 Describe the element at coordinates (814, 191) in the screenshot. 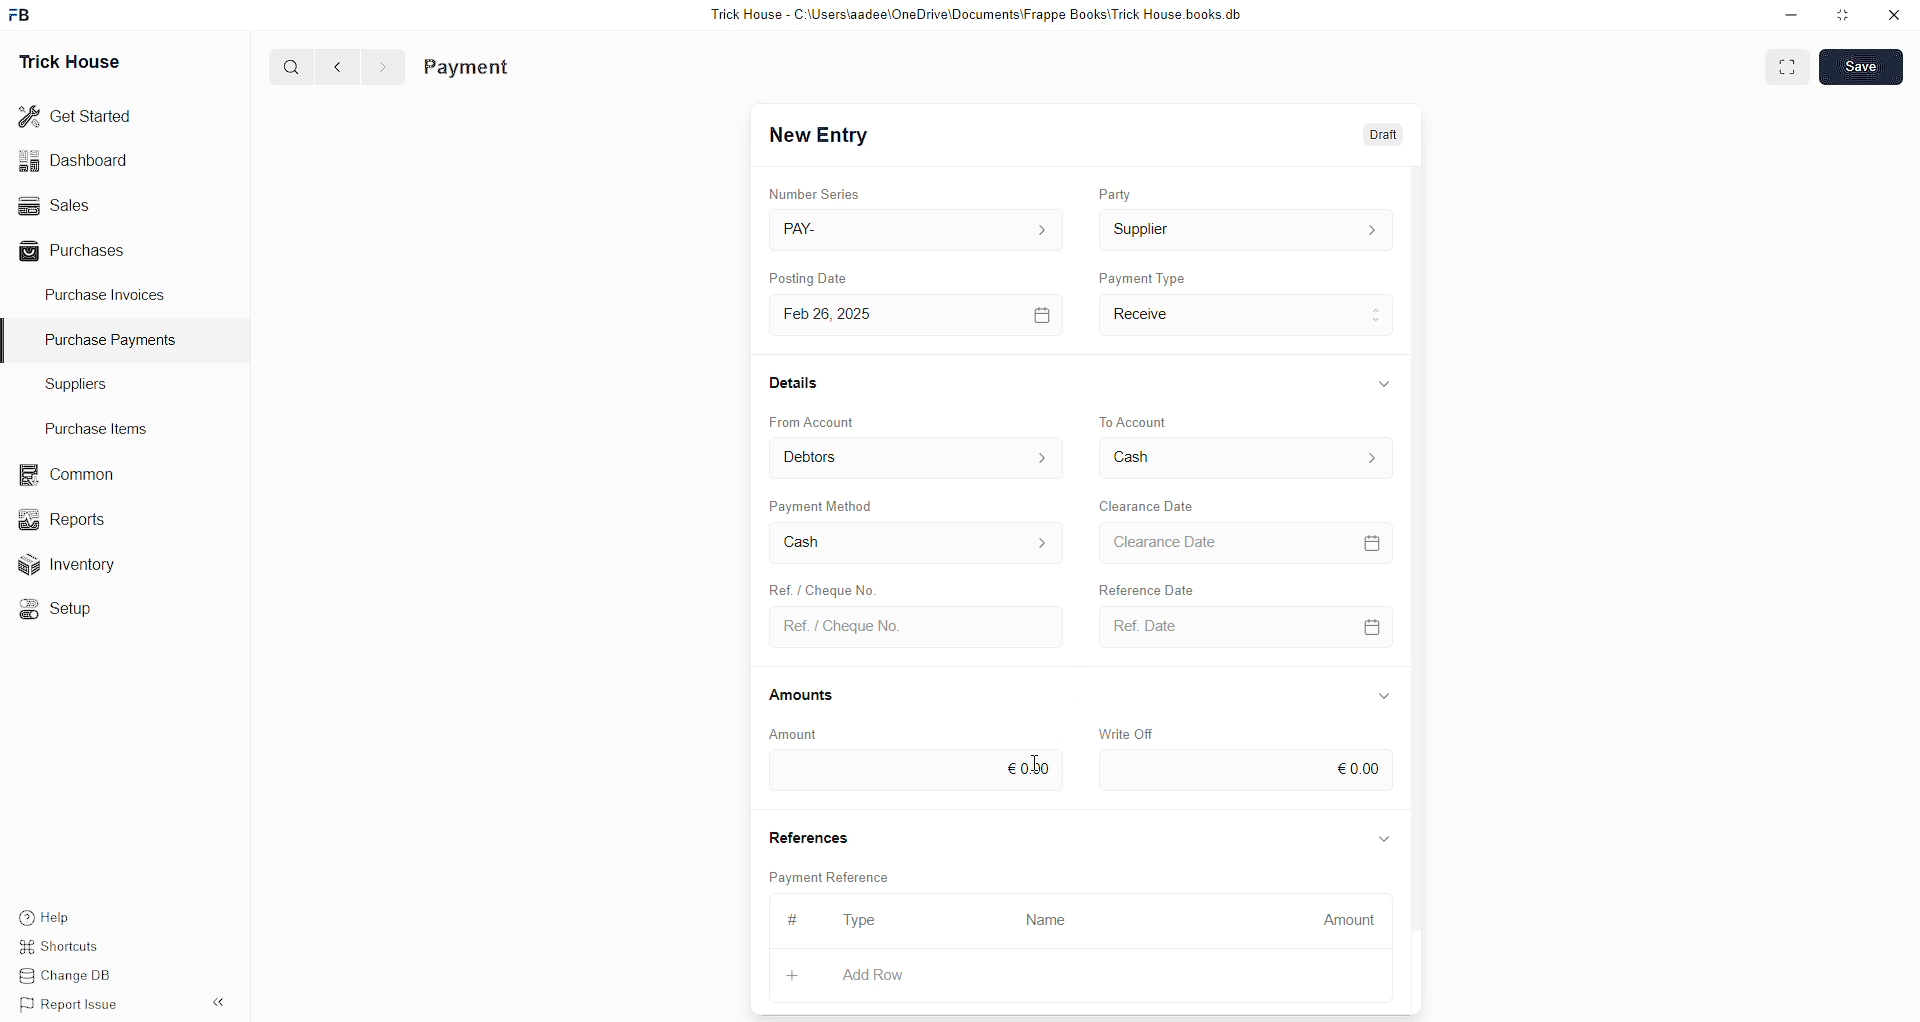

I see `Number Series` at that location.